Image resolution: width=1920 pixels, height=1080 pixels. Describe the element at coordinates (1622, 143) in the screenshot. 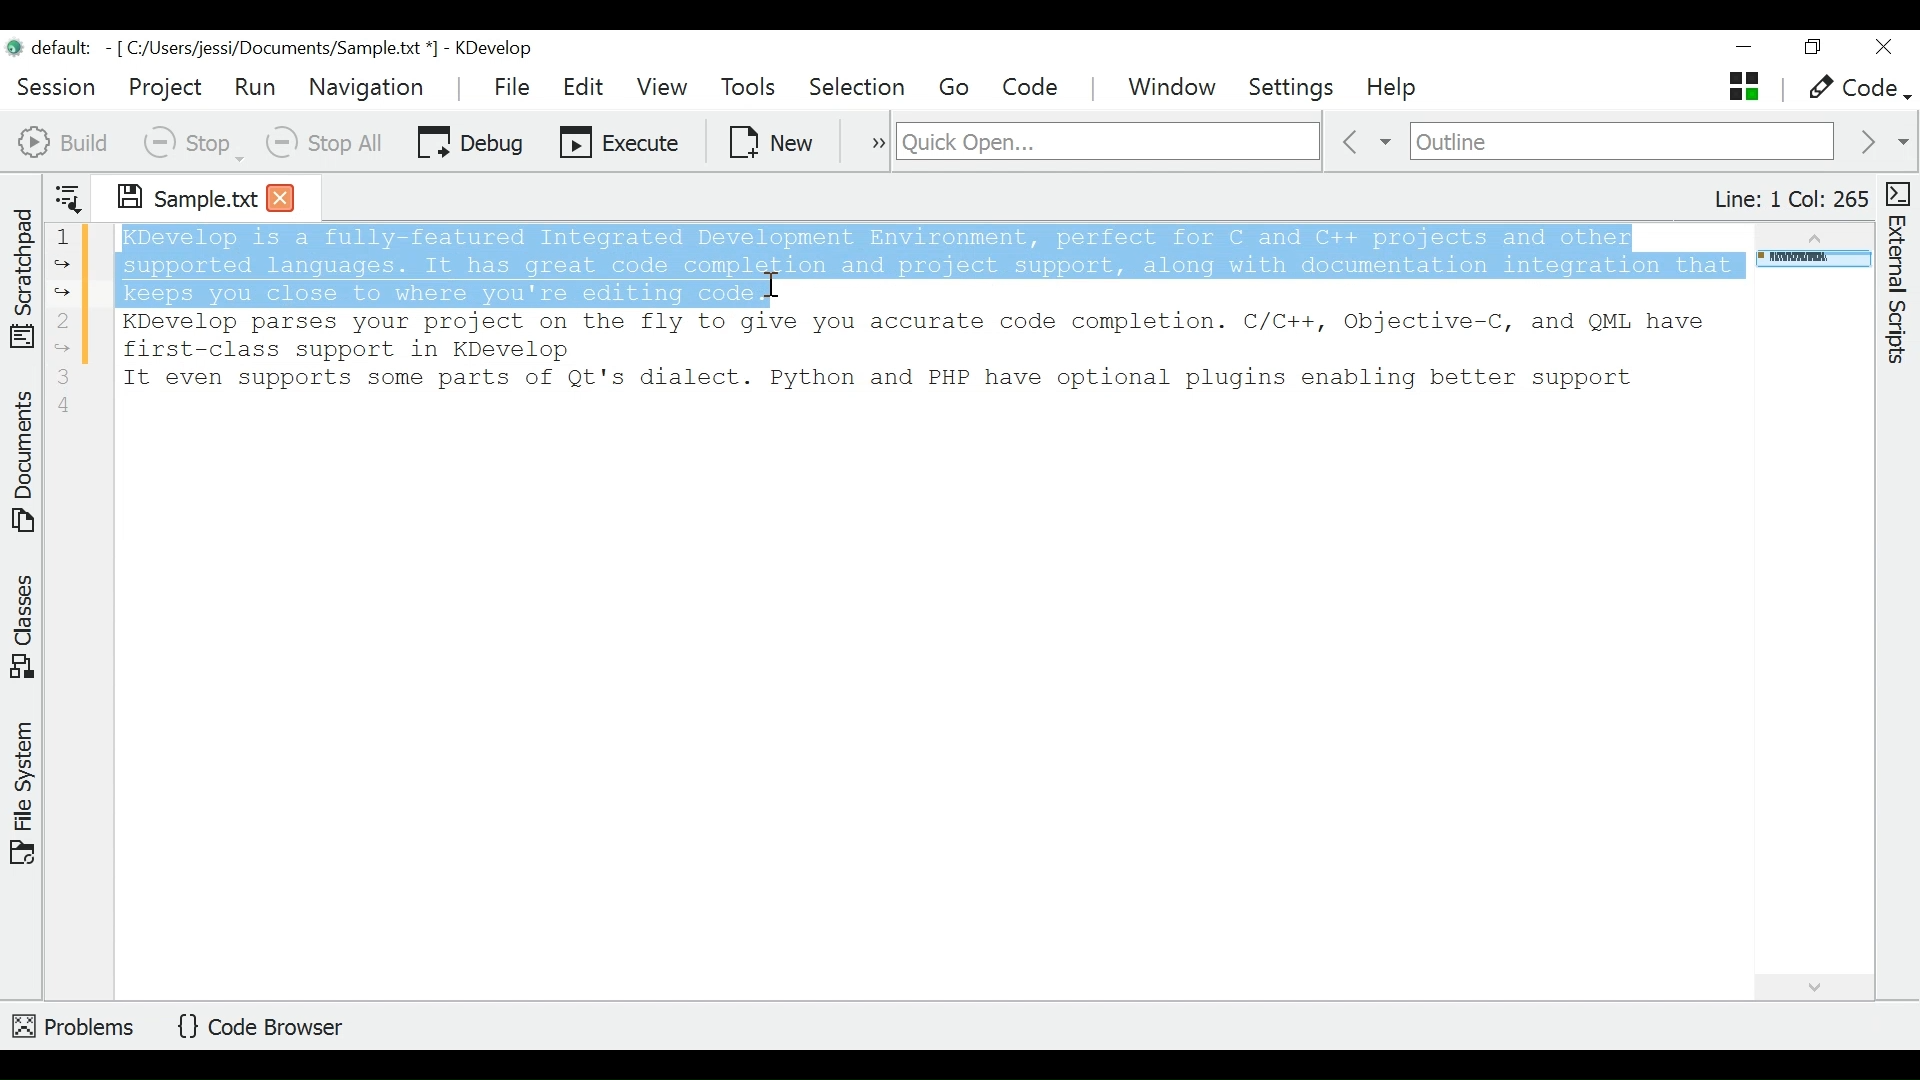

I see `Outline` at that location.